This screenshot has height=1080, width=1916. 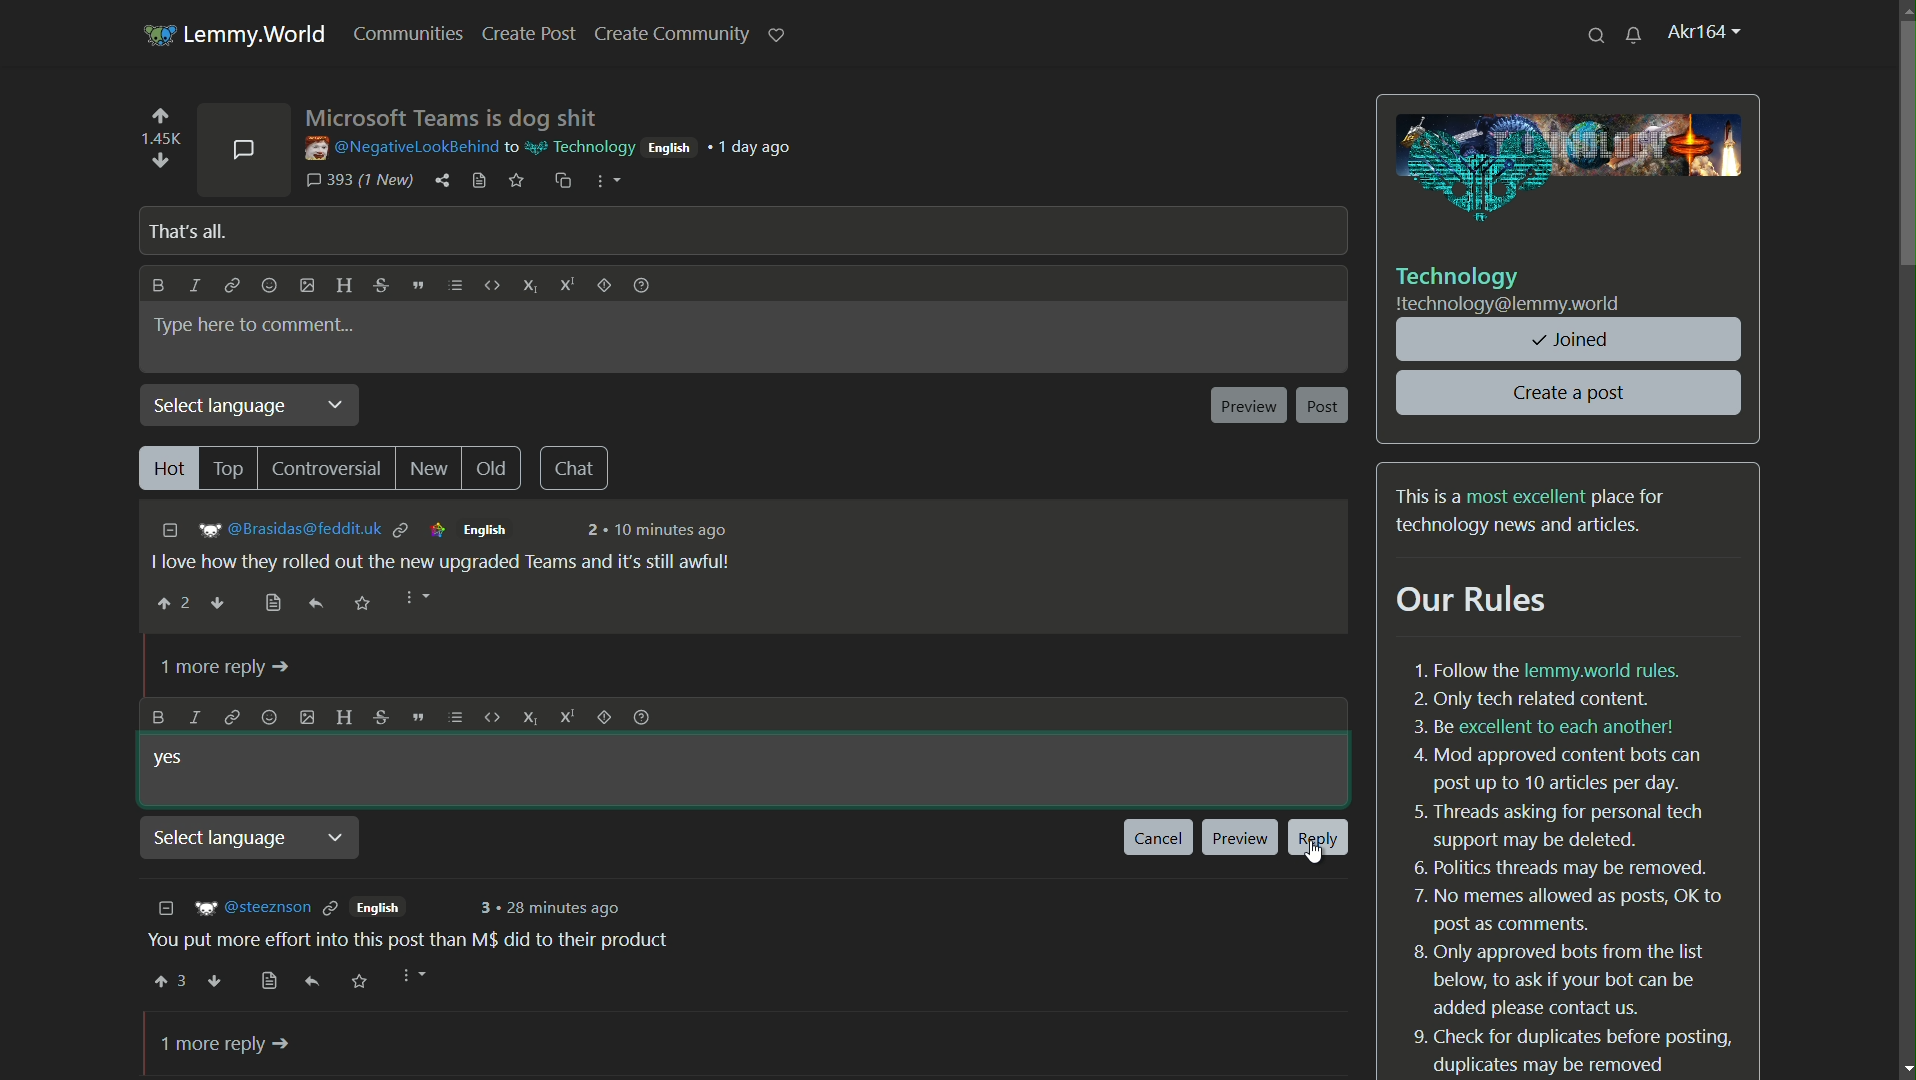 What do you see at coordinates (1474, 601) in the screenshot?
I see `our rules` at bounding box center [1474, 601].